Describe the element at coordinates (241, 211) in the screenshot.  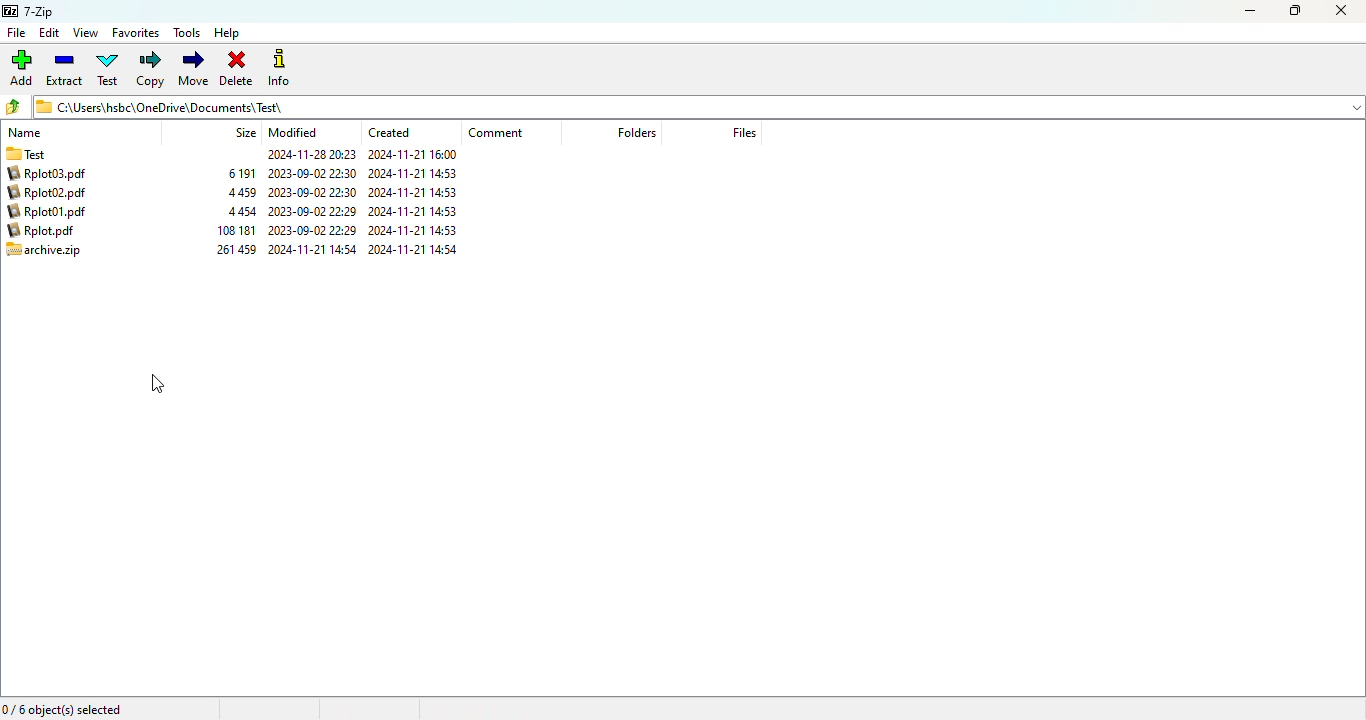
I see `4 459` at that location.